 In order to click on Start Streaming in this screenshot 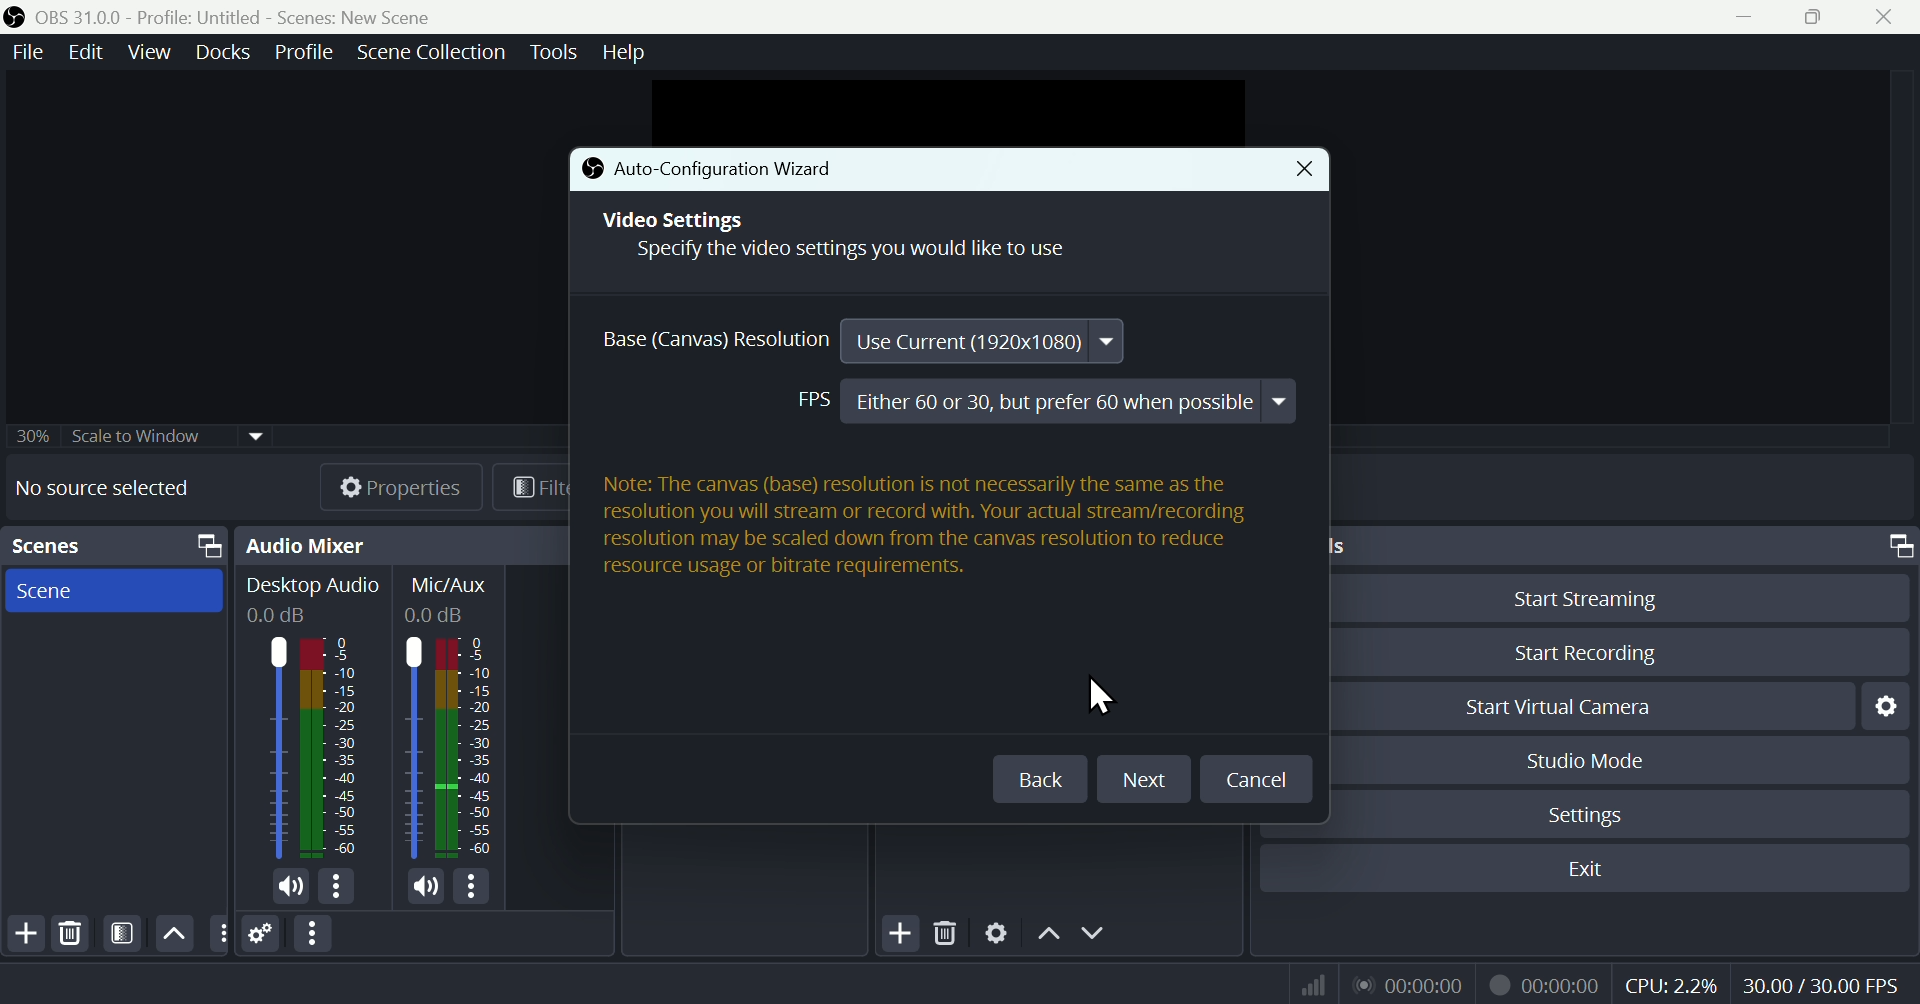, I will do `click(1614, 595)`.